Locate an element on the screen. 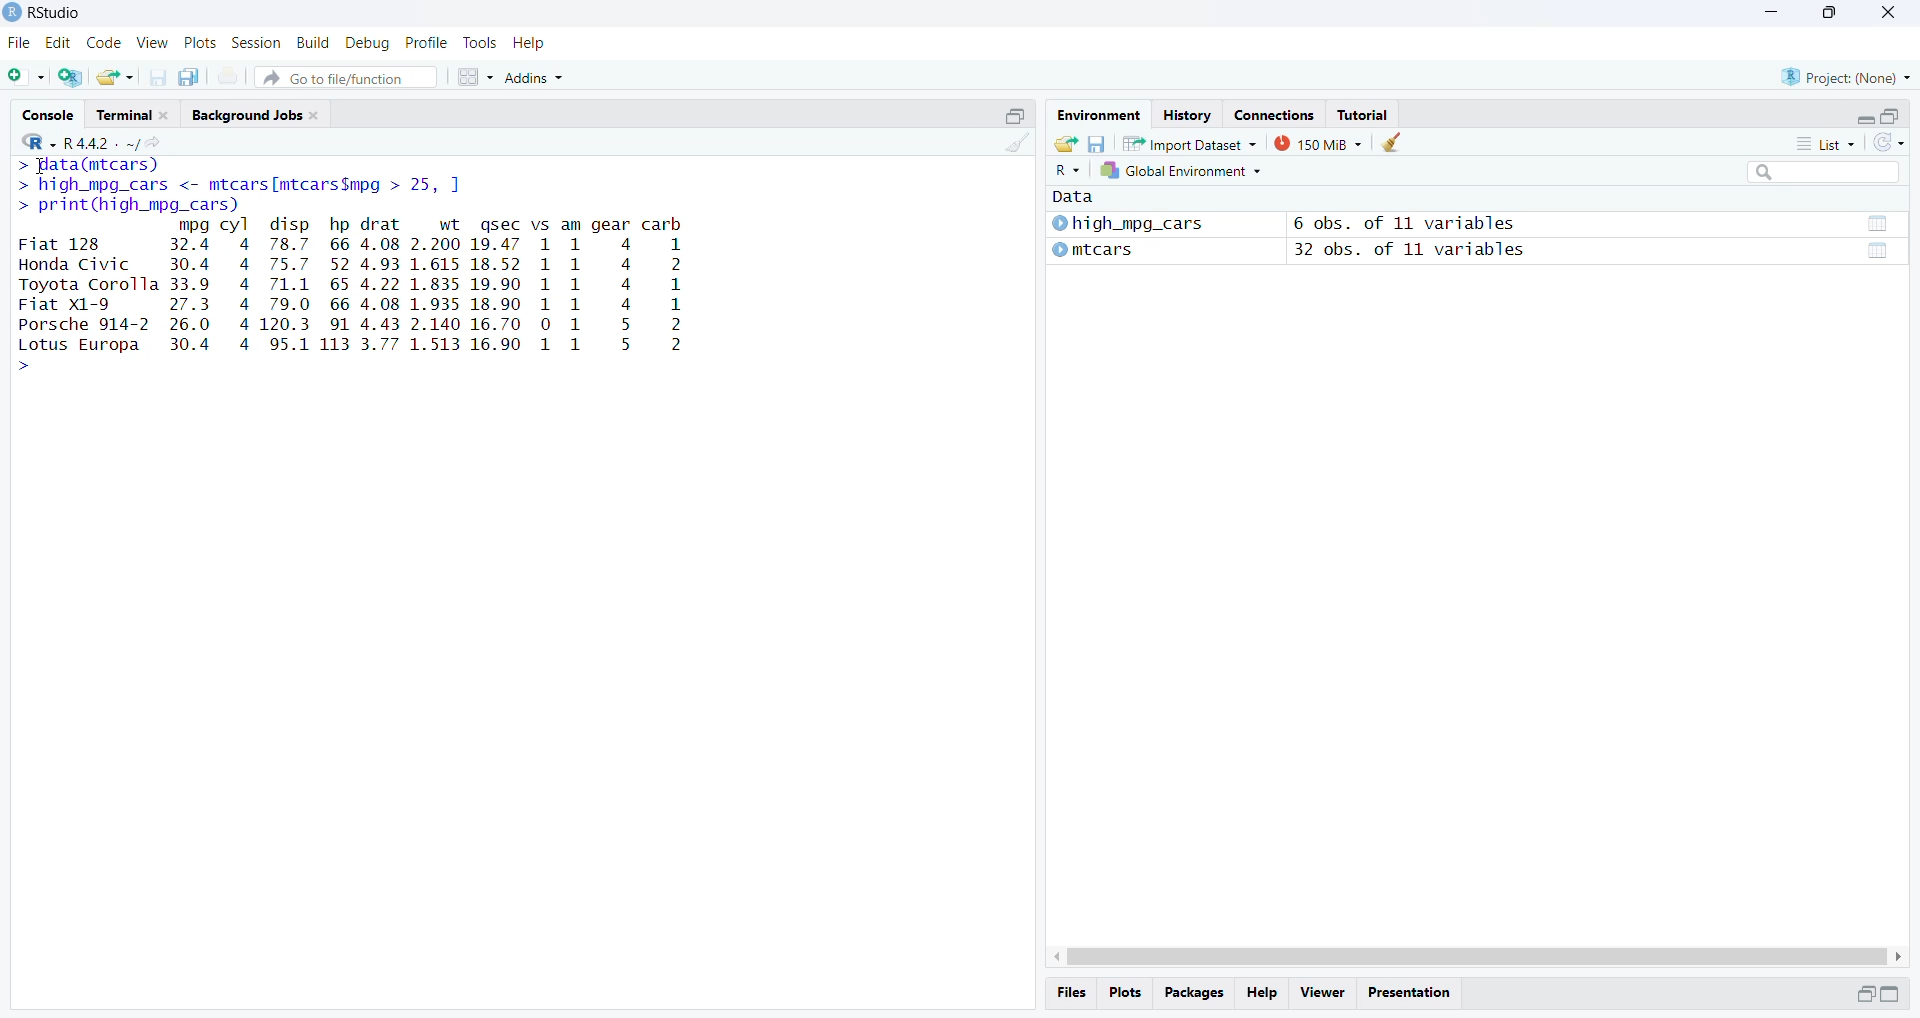  high_mpg_cars <- mtcars|mtcarsSmpg > 25 ] is located at coordinates (243, 186).